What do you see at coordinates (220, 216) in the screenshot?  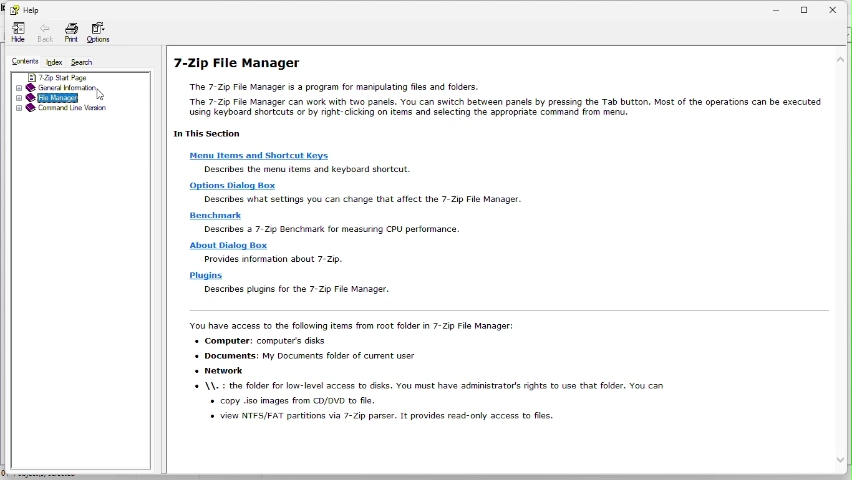 I see `Benchmark` at bounding box center [220, 216].